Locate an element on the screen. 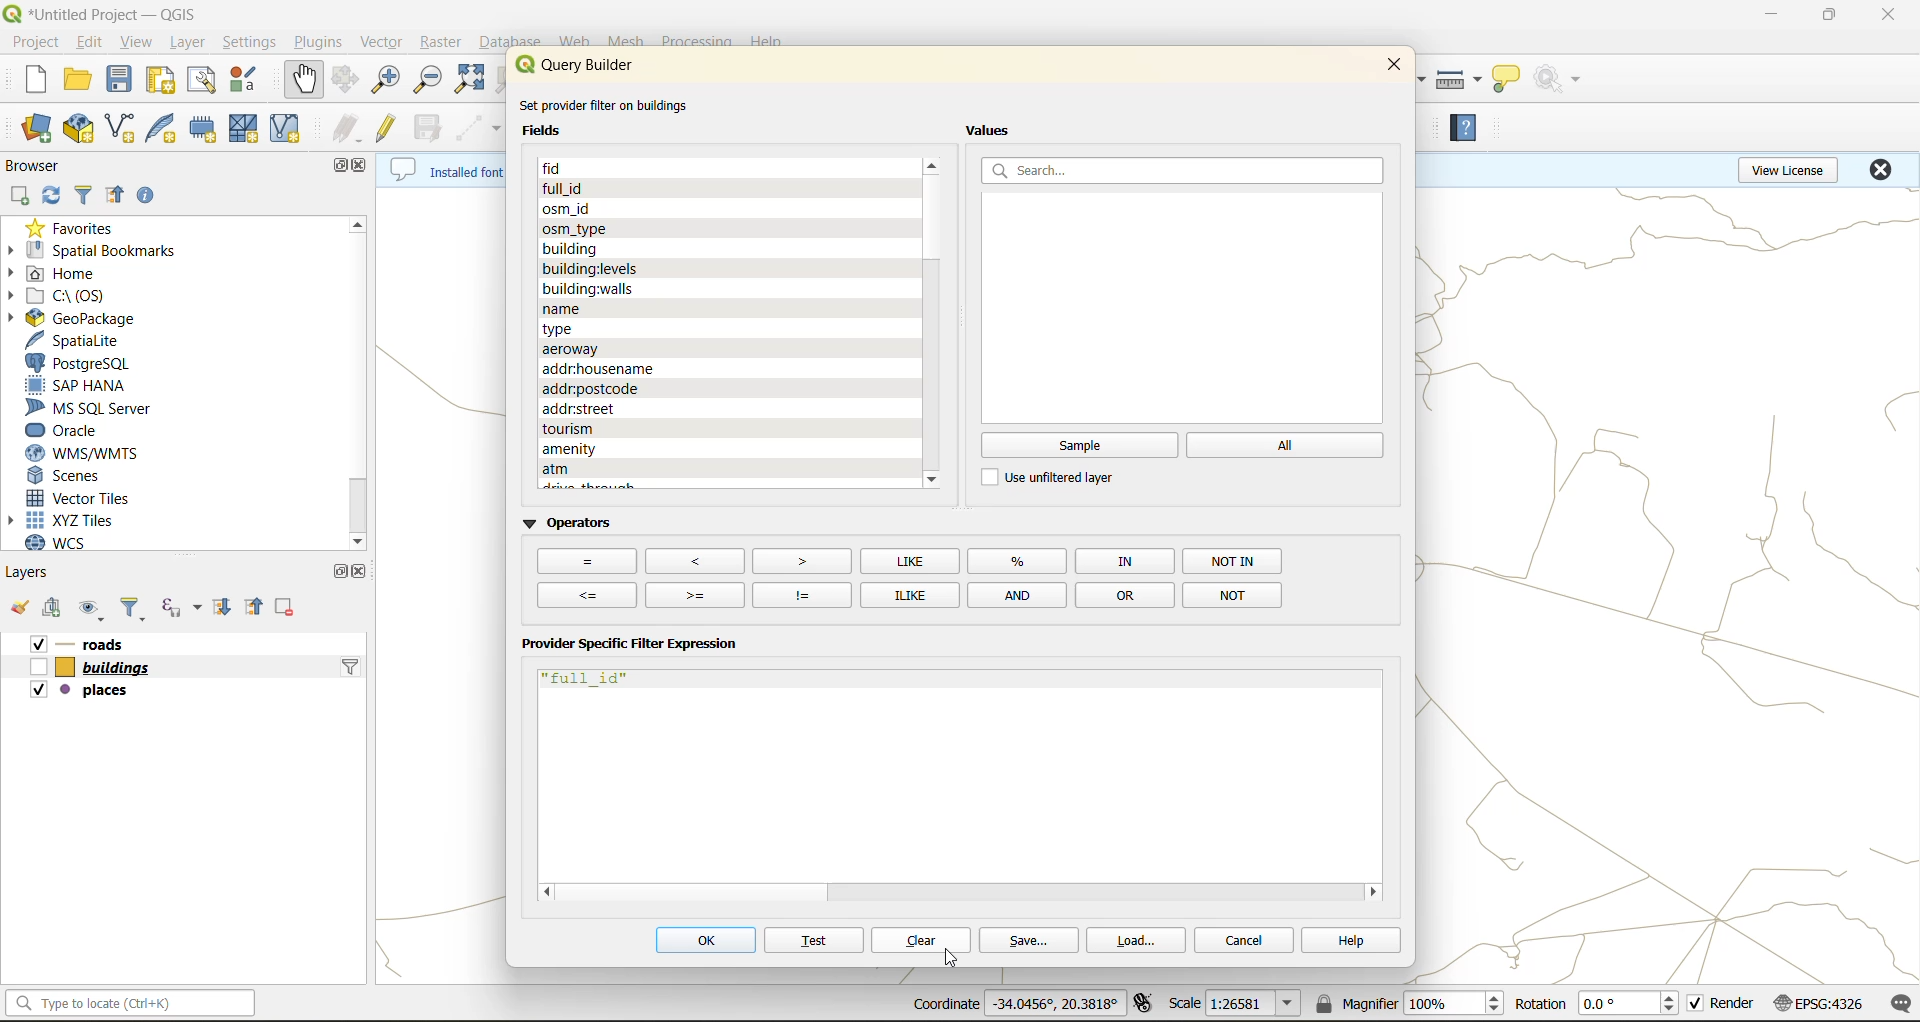 The image size is (1920, 1022). search is located at coordinates (1186, 170).